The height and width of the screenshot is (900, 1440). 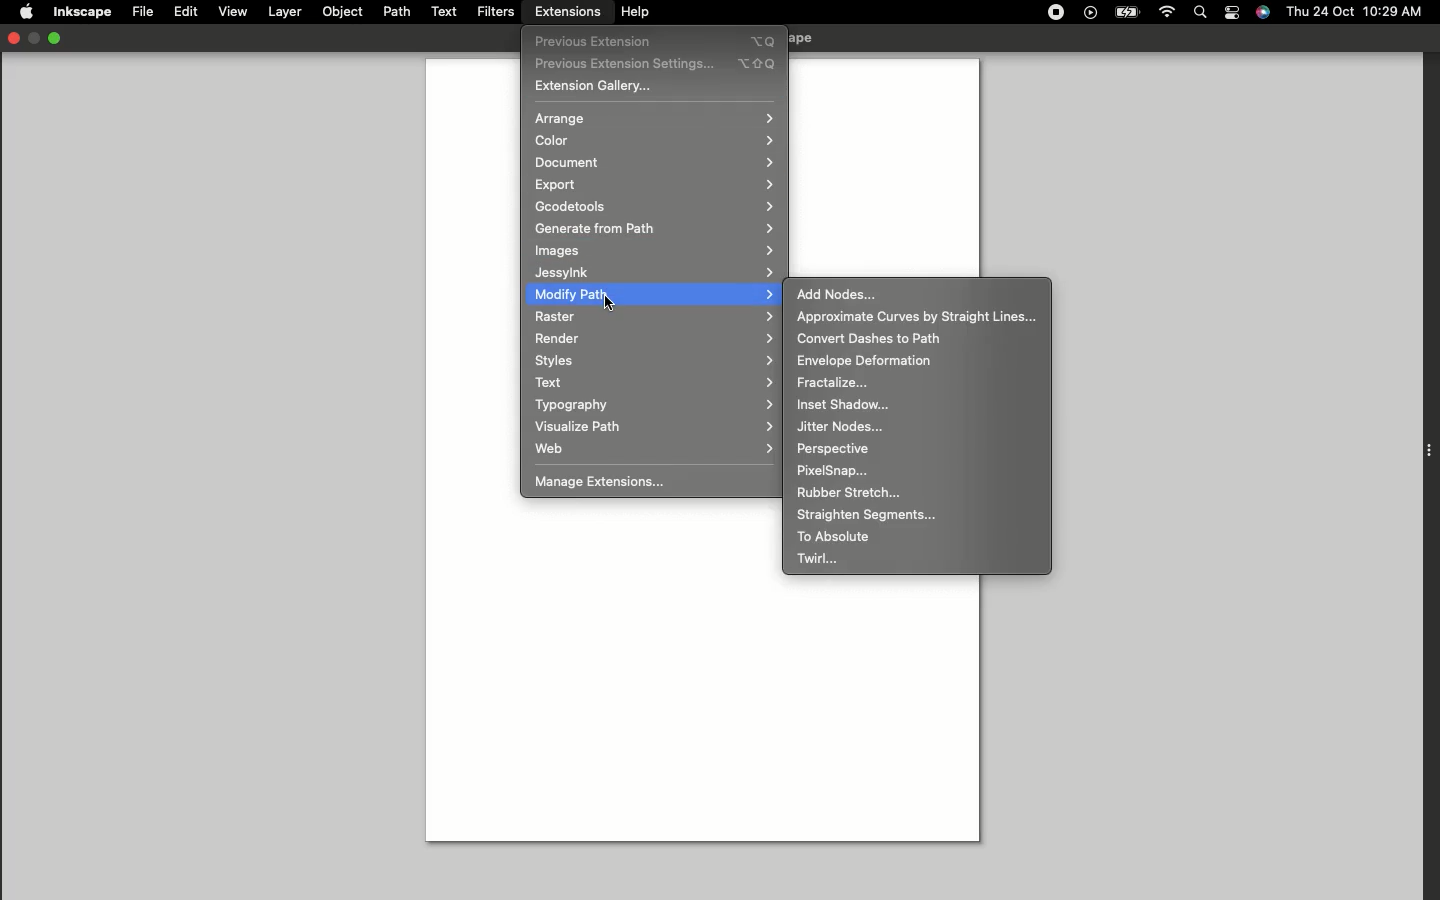 I want to click on Images, so click(x=653, y=253).